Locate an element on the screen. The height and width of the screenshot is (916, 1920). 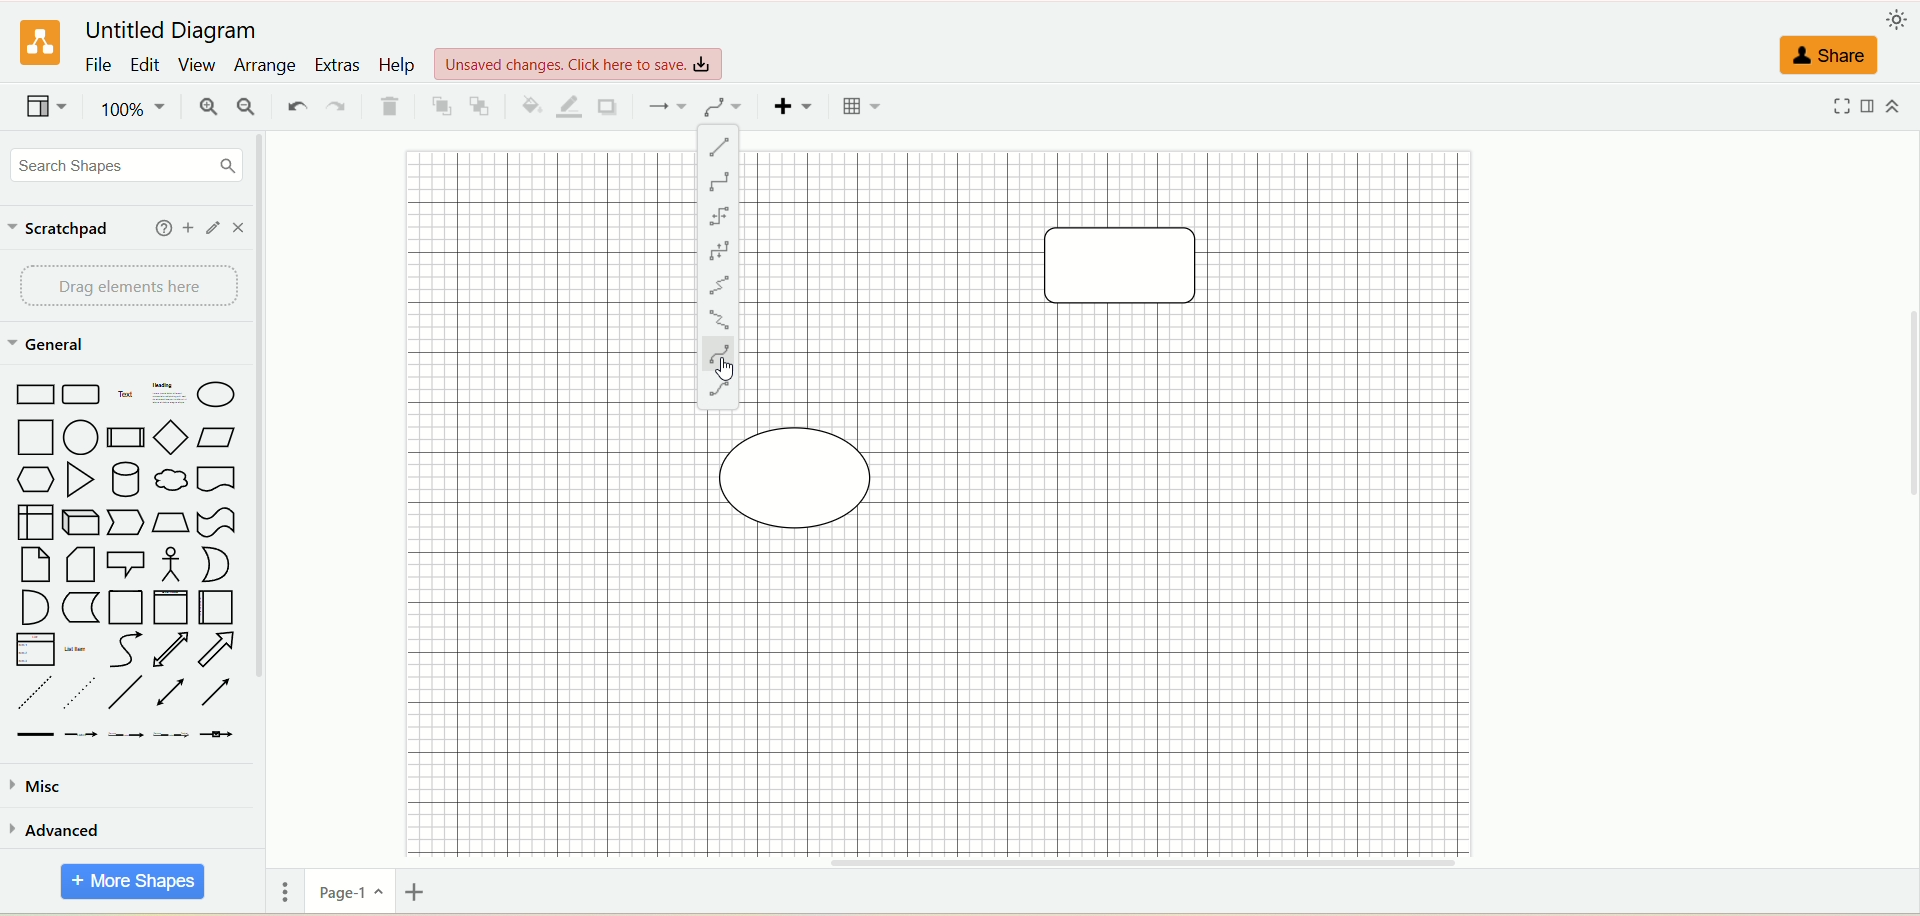
search dhapes is located at coordinates (121, 167).